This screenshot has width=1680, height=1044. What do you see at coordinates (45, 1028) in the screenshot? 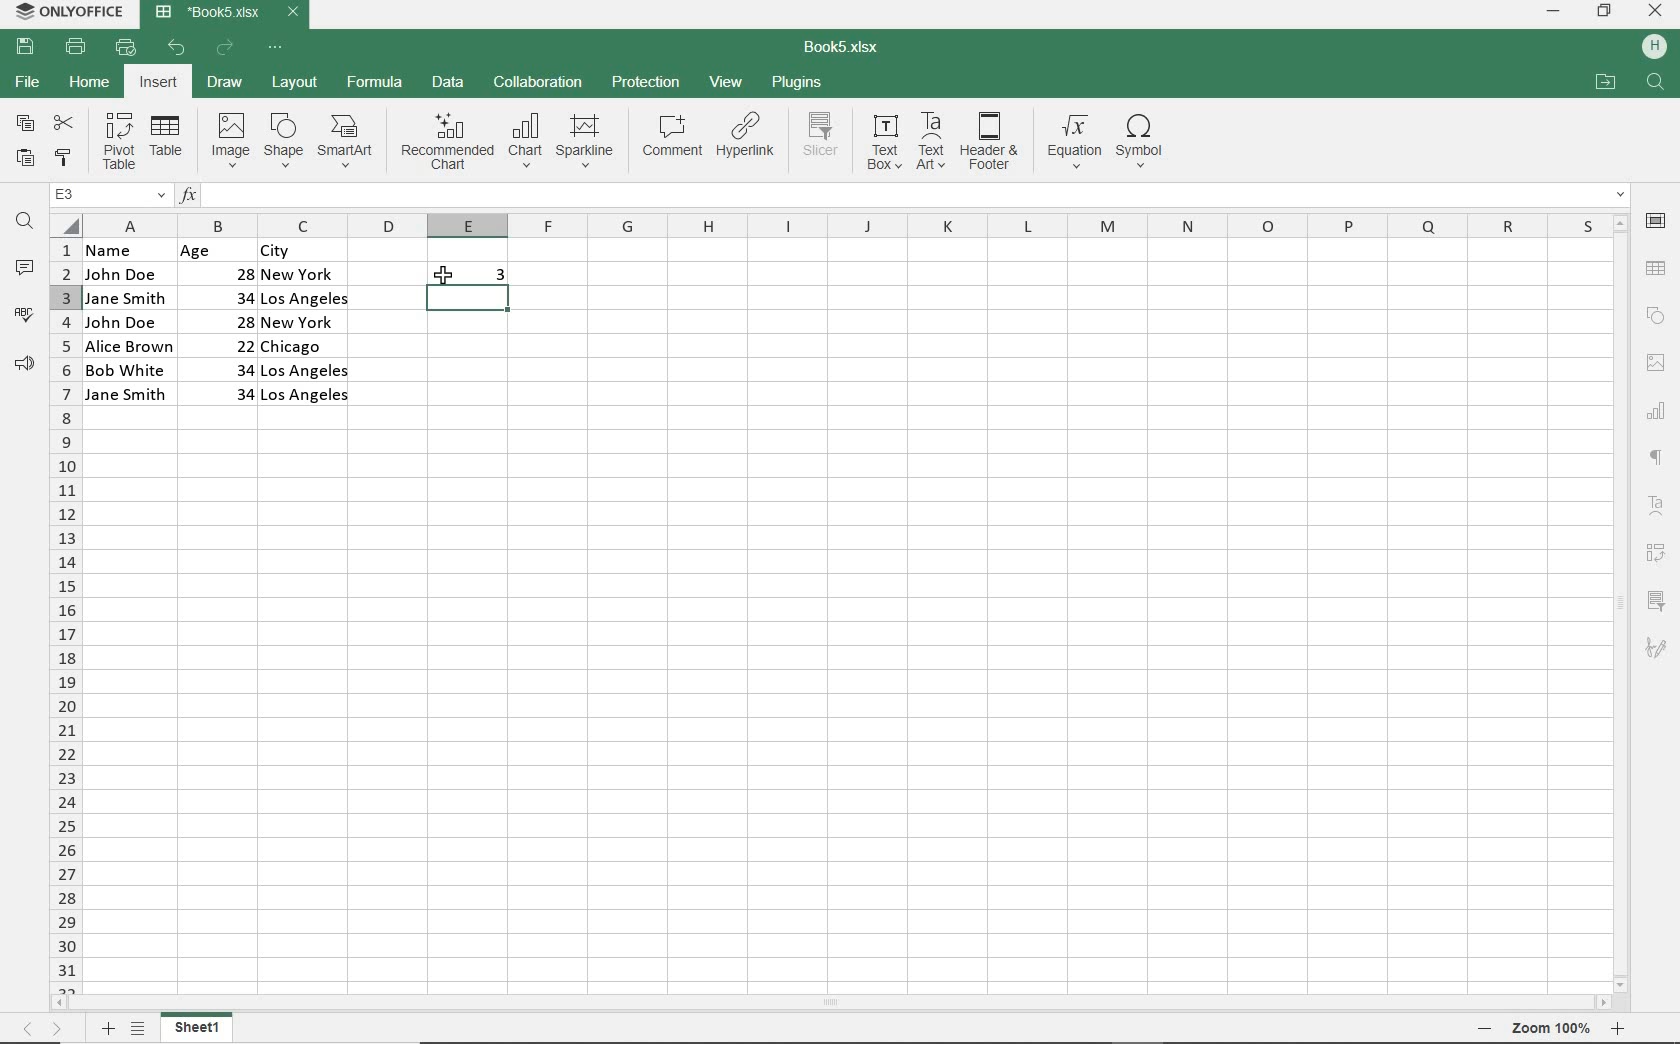
I see `MOVE SHEETS` at bounding box center [45, 1028].